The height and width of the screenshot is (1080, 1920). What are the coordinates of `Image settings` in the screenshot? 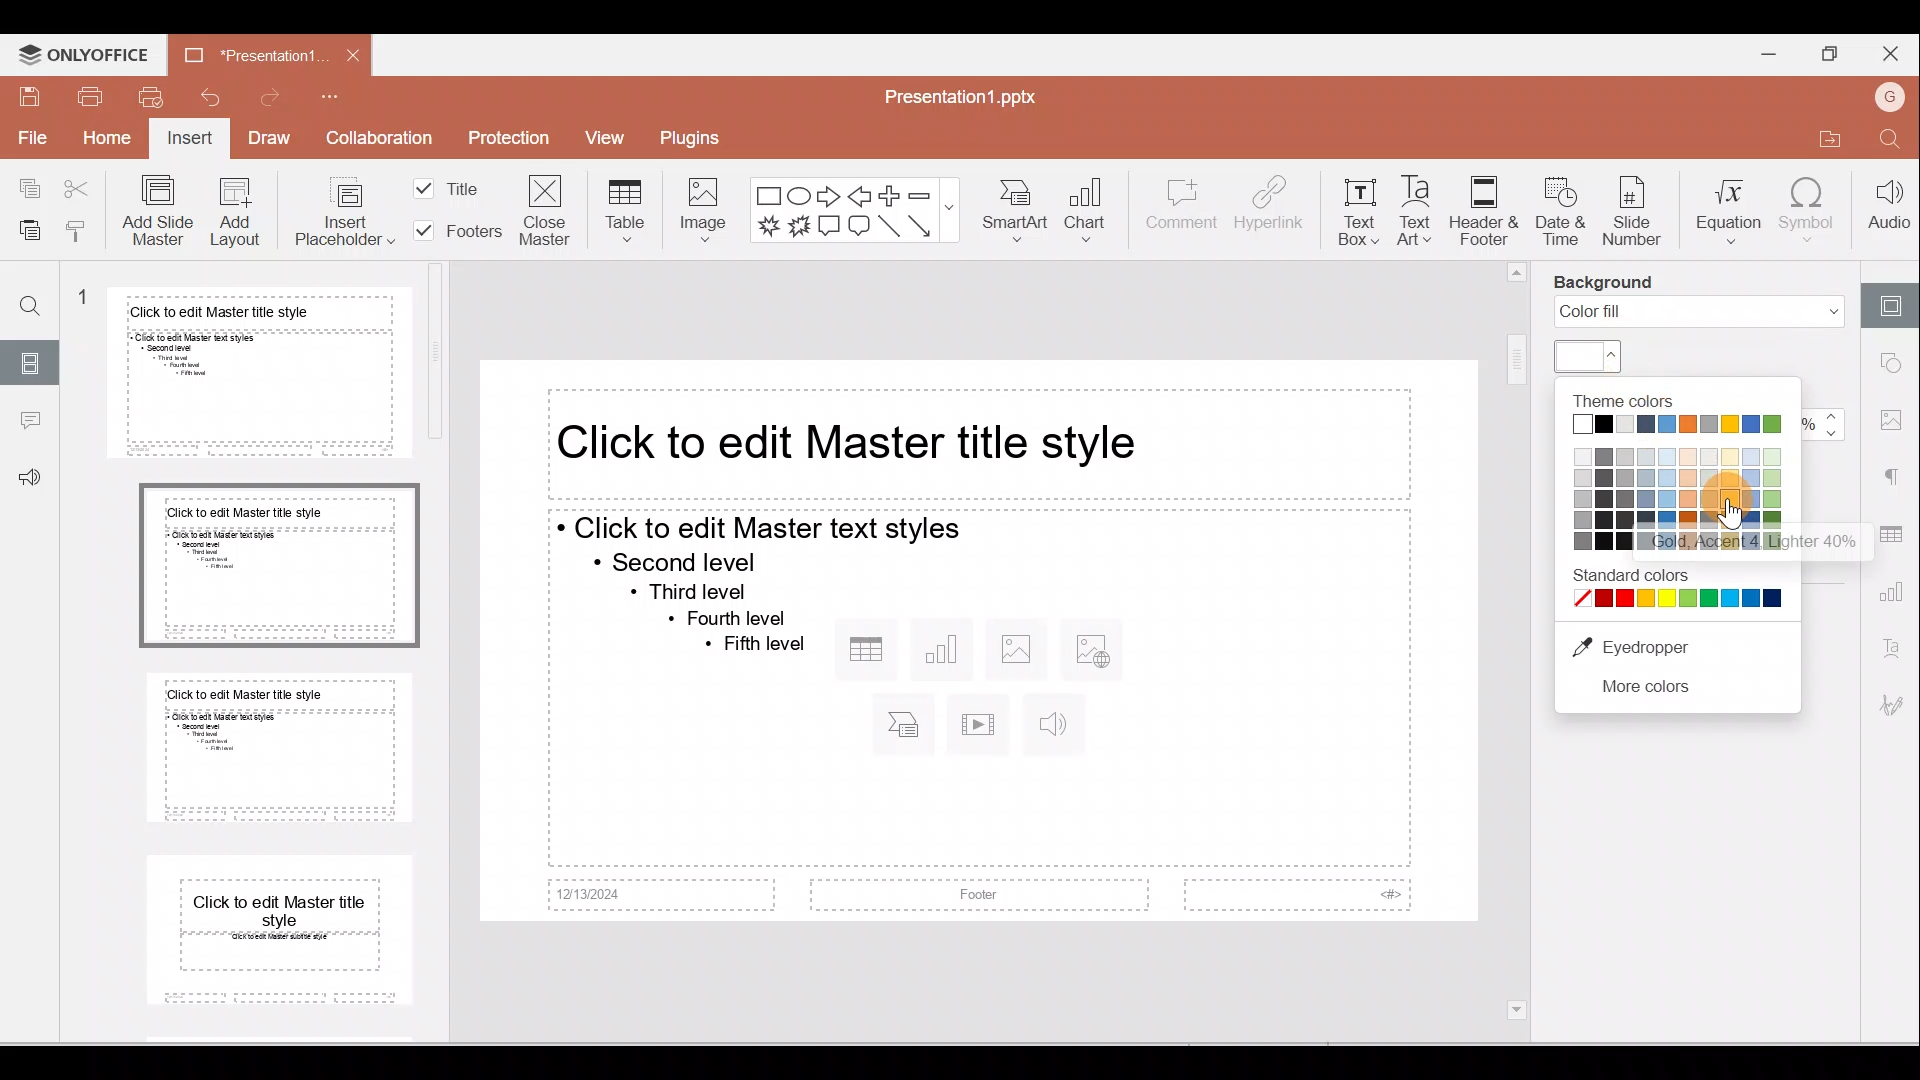 It's located at (1896, 420).